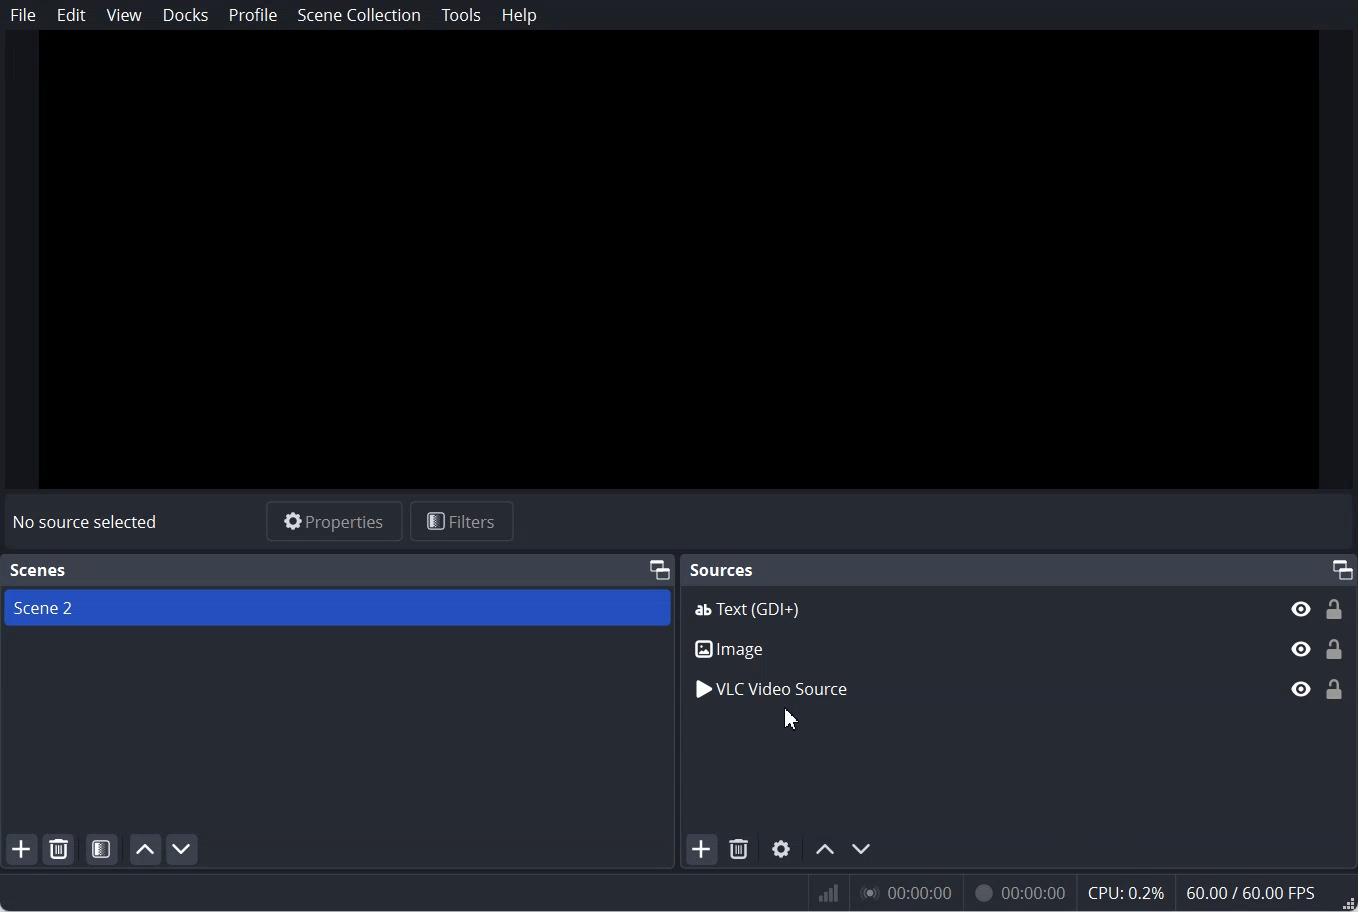 The height and width of the screenshot is (912, 1358). I want to click on Tools, so click(461, 15).